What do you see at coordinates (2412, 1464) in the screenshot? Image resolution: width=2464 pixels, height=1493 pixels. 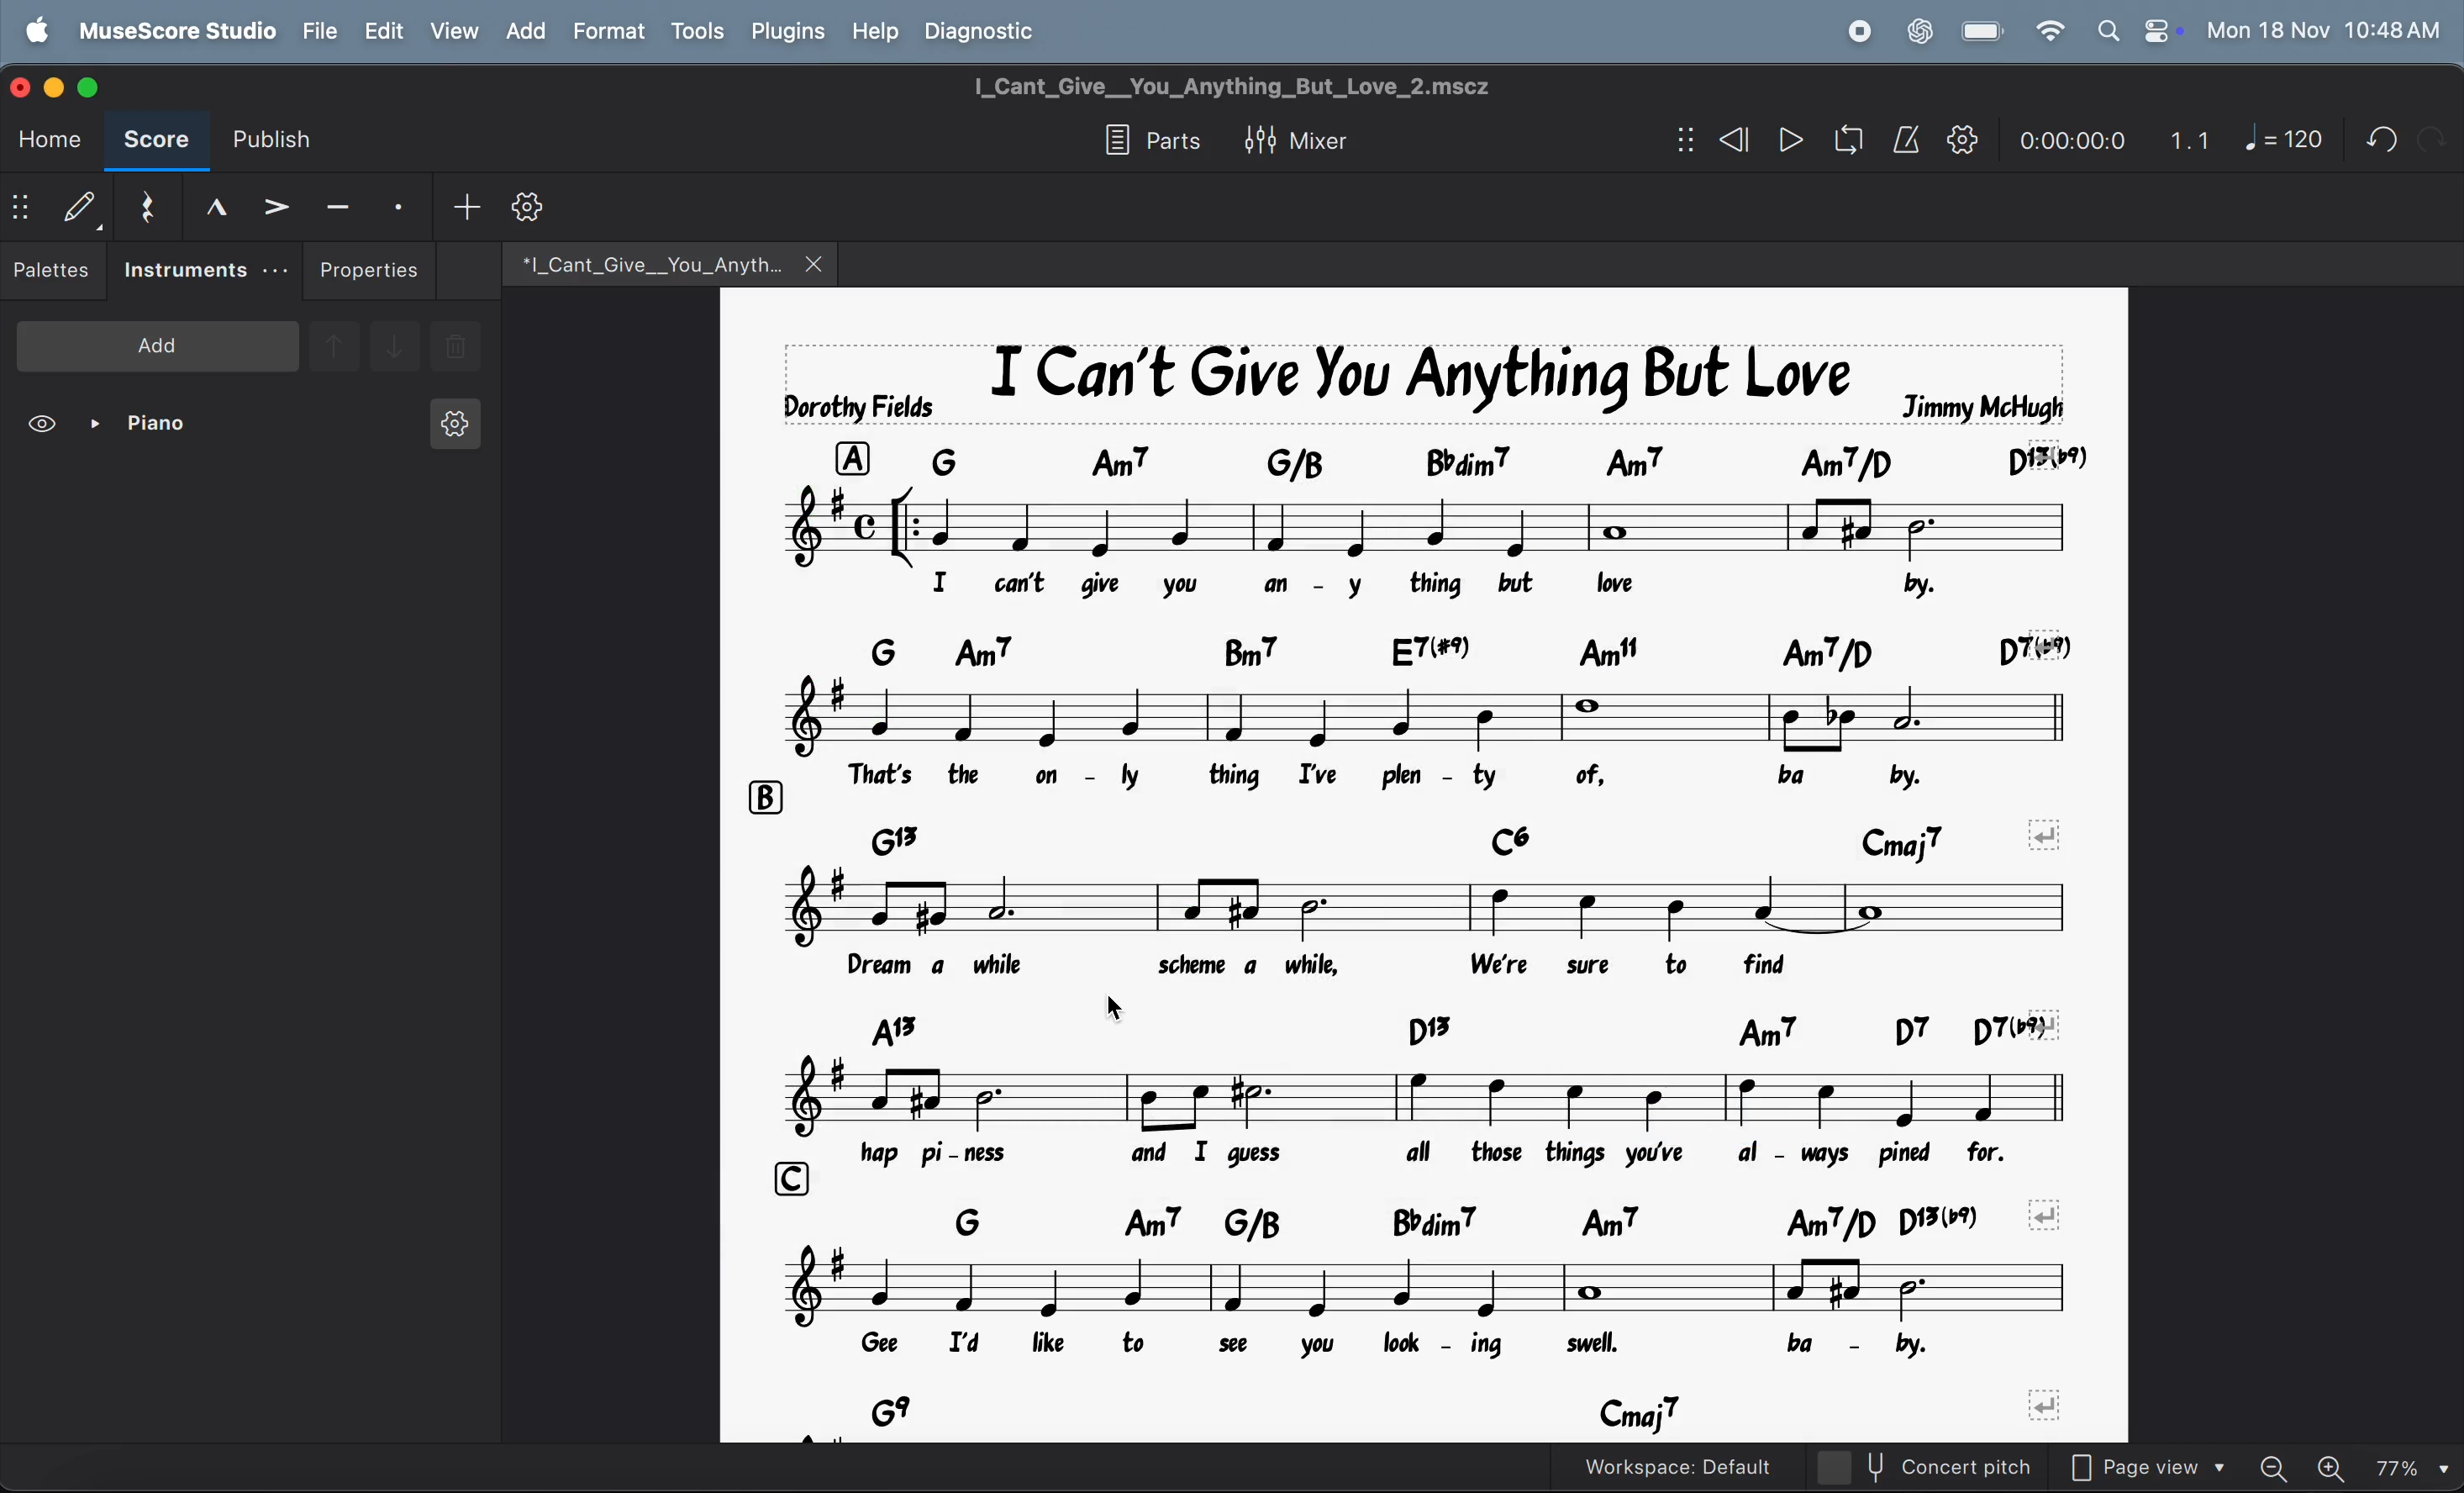 I see `77%` at bounding box center [2412, 1464].